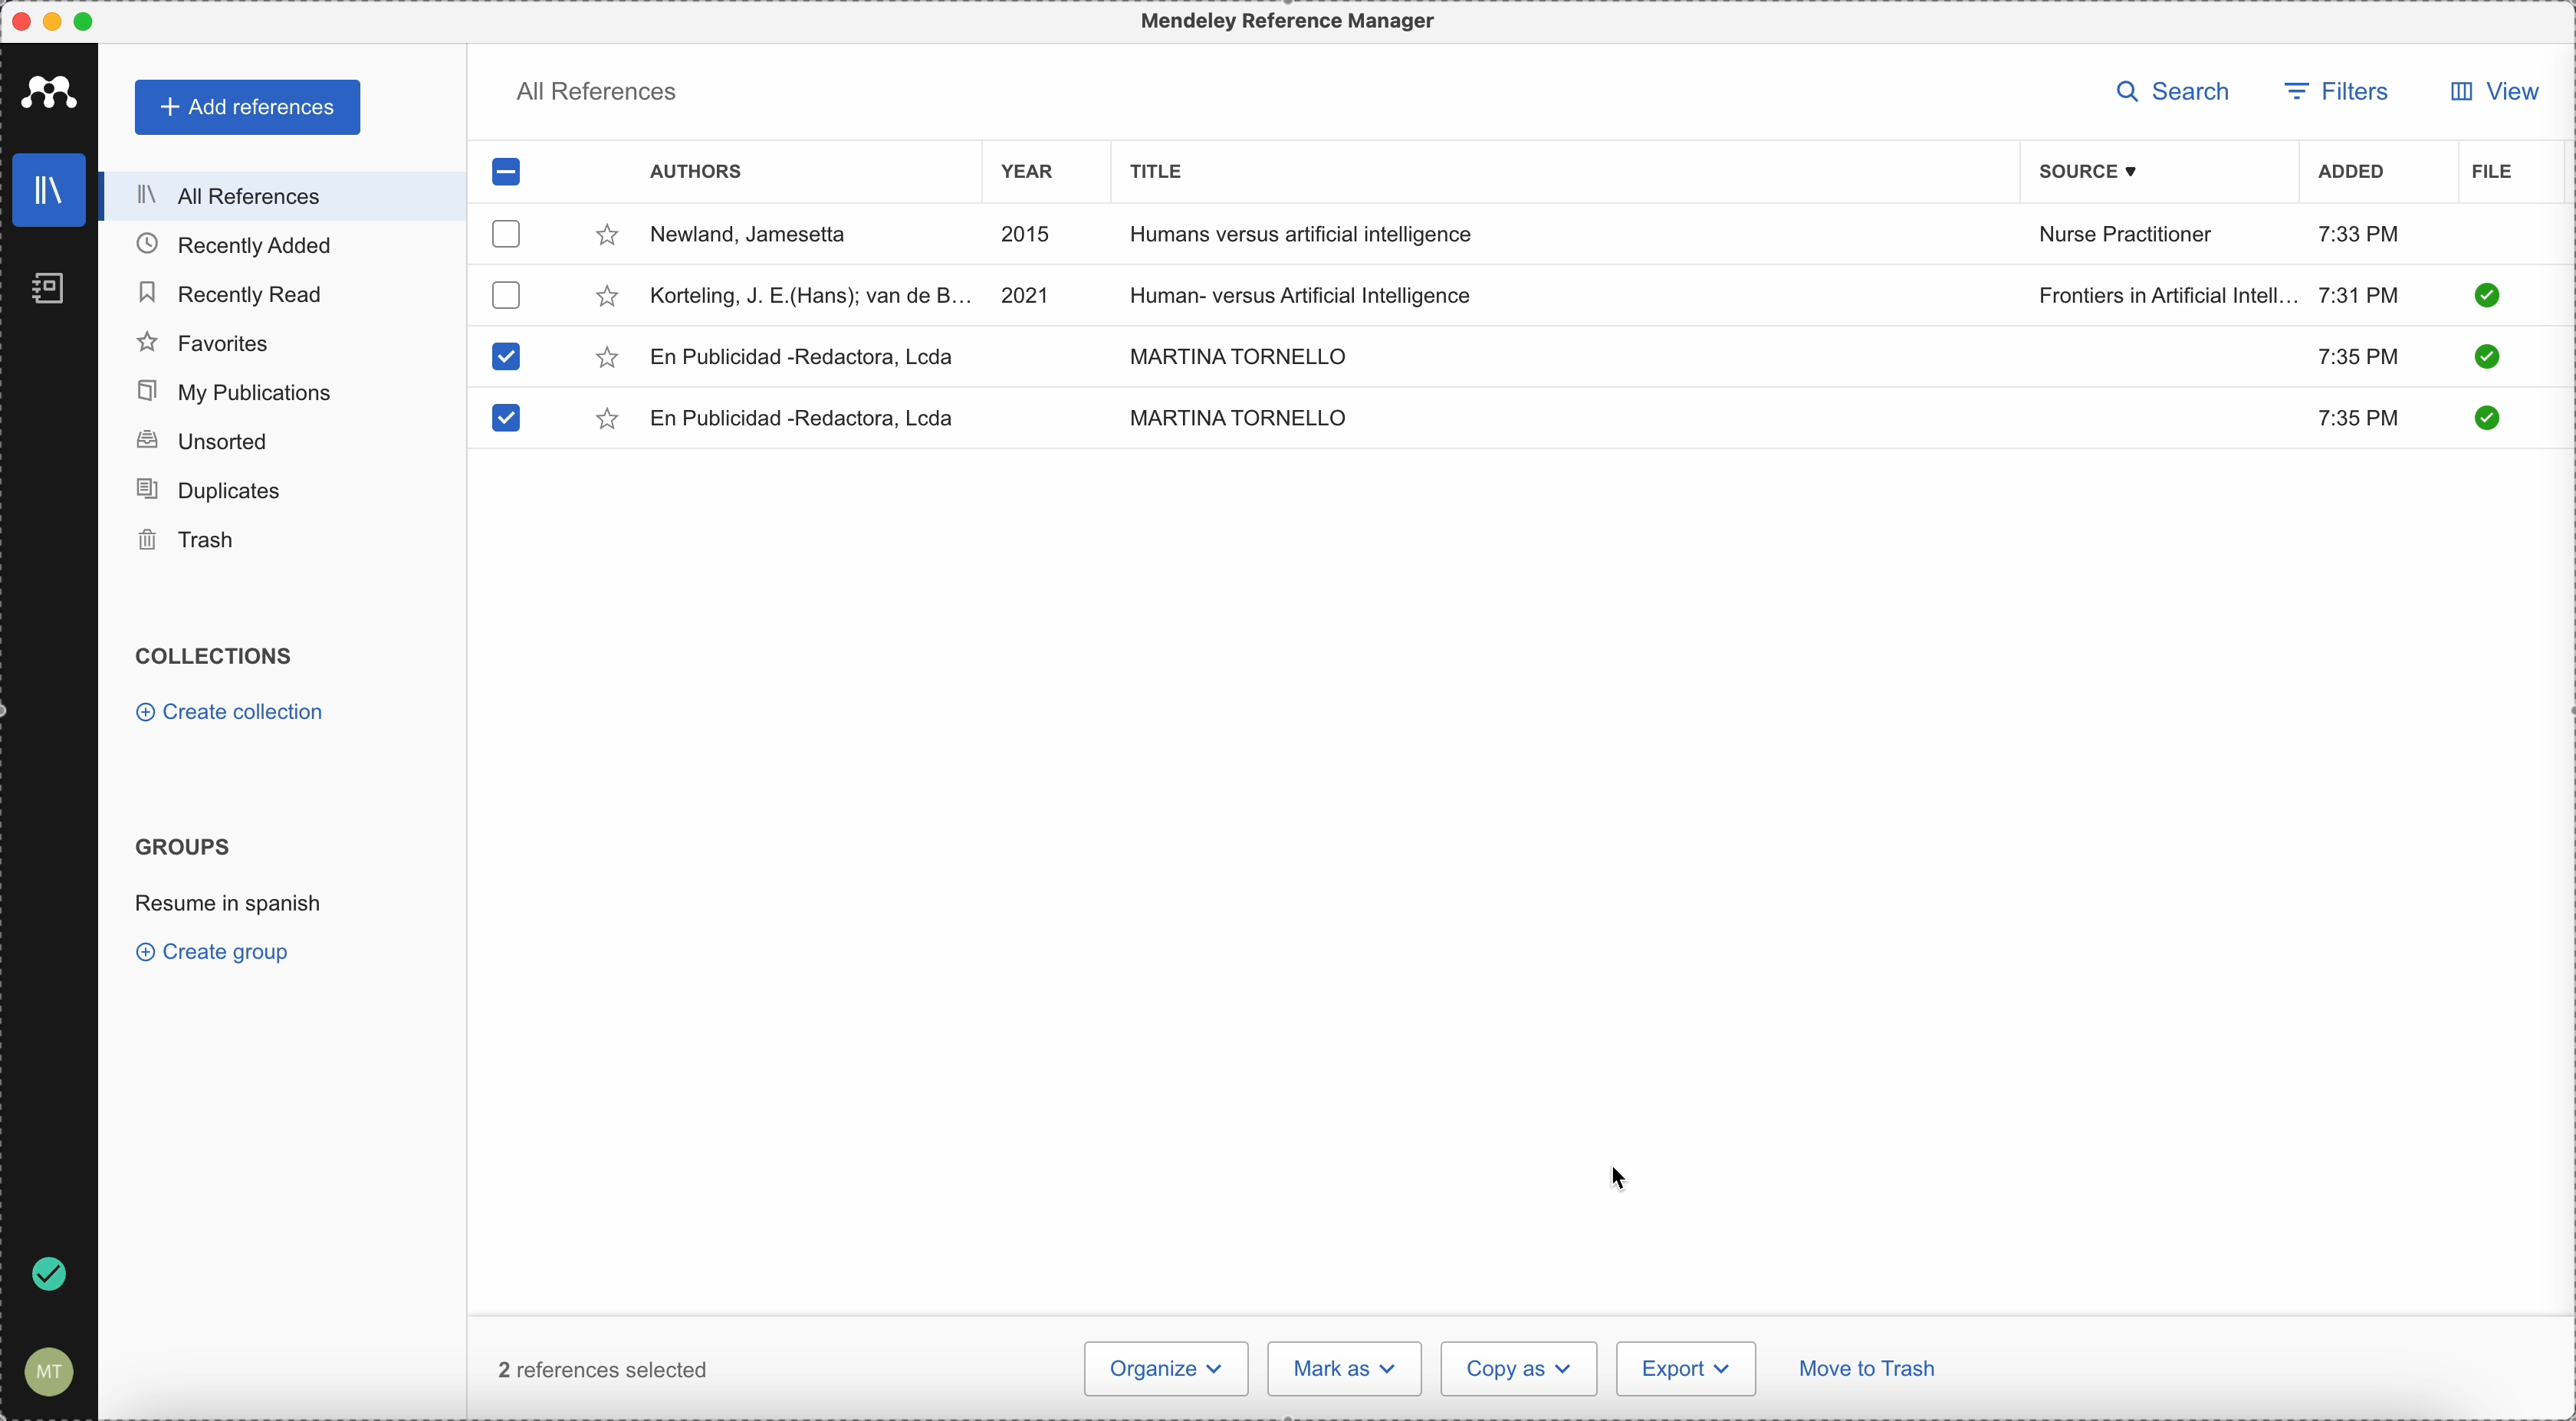 This screenshot has height=1421, width=2576. Describe the element at coordinates (2492, 173) in the screenshot. I see `file` at that location.